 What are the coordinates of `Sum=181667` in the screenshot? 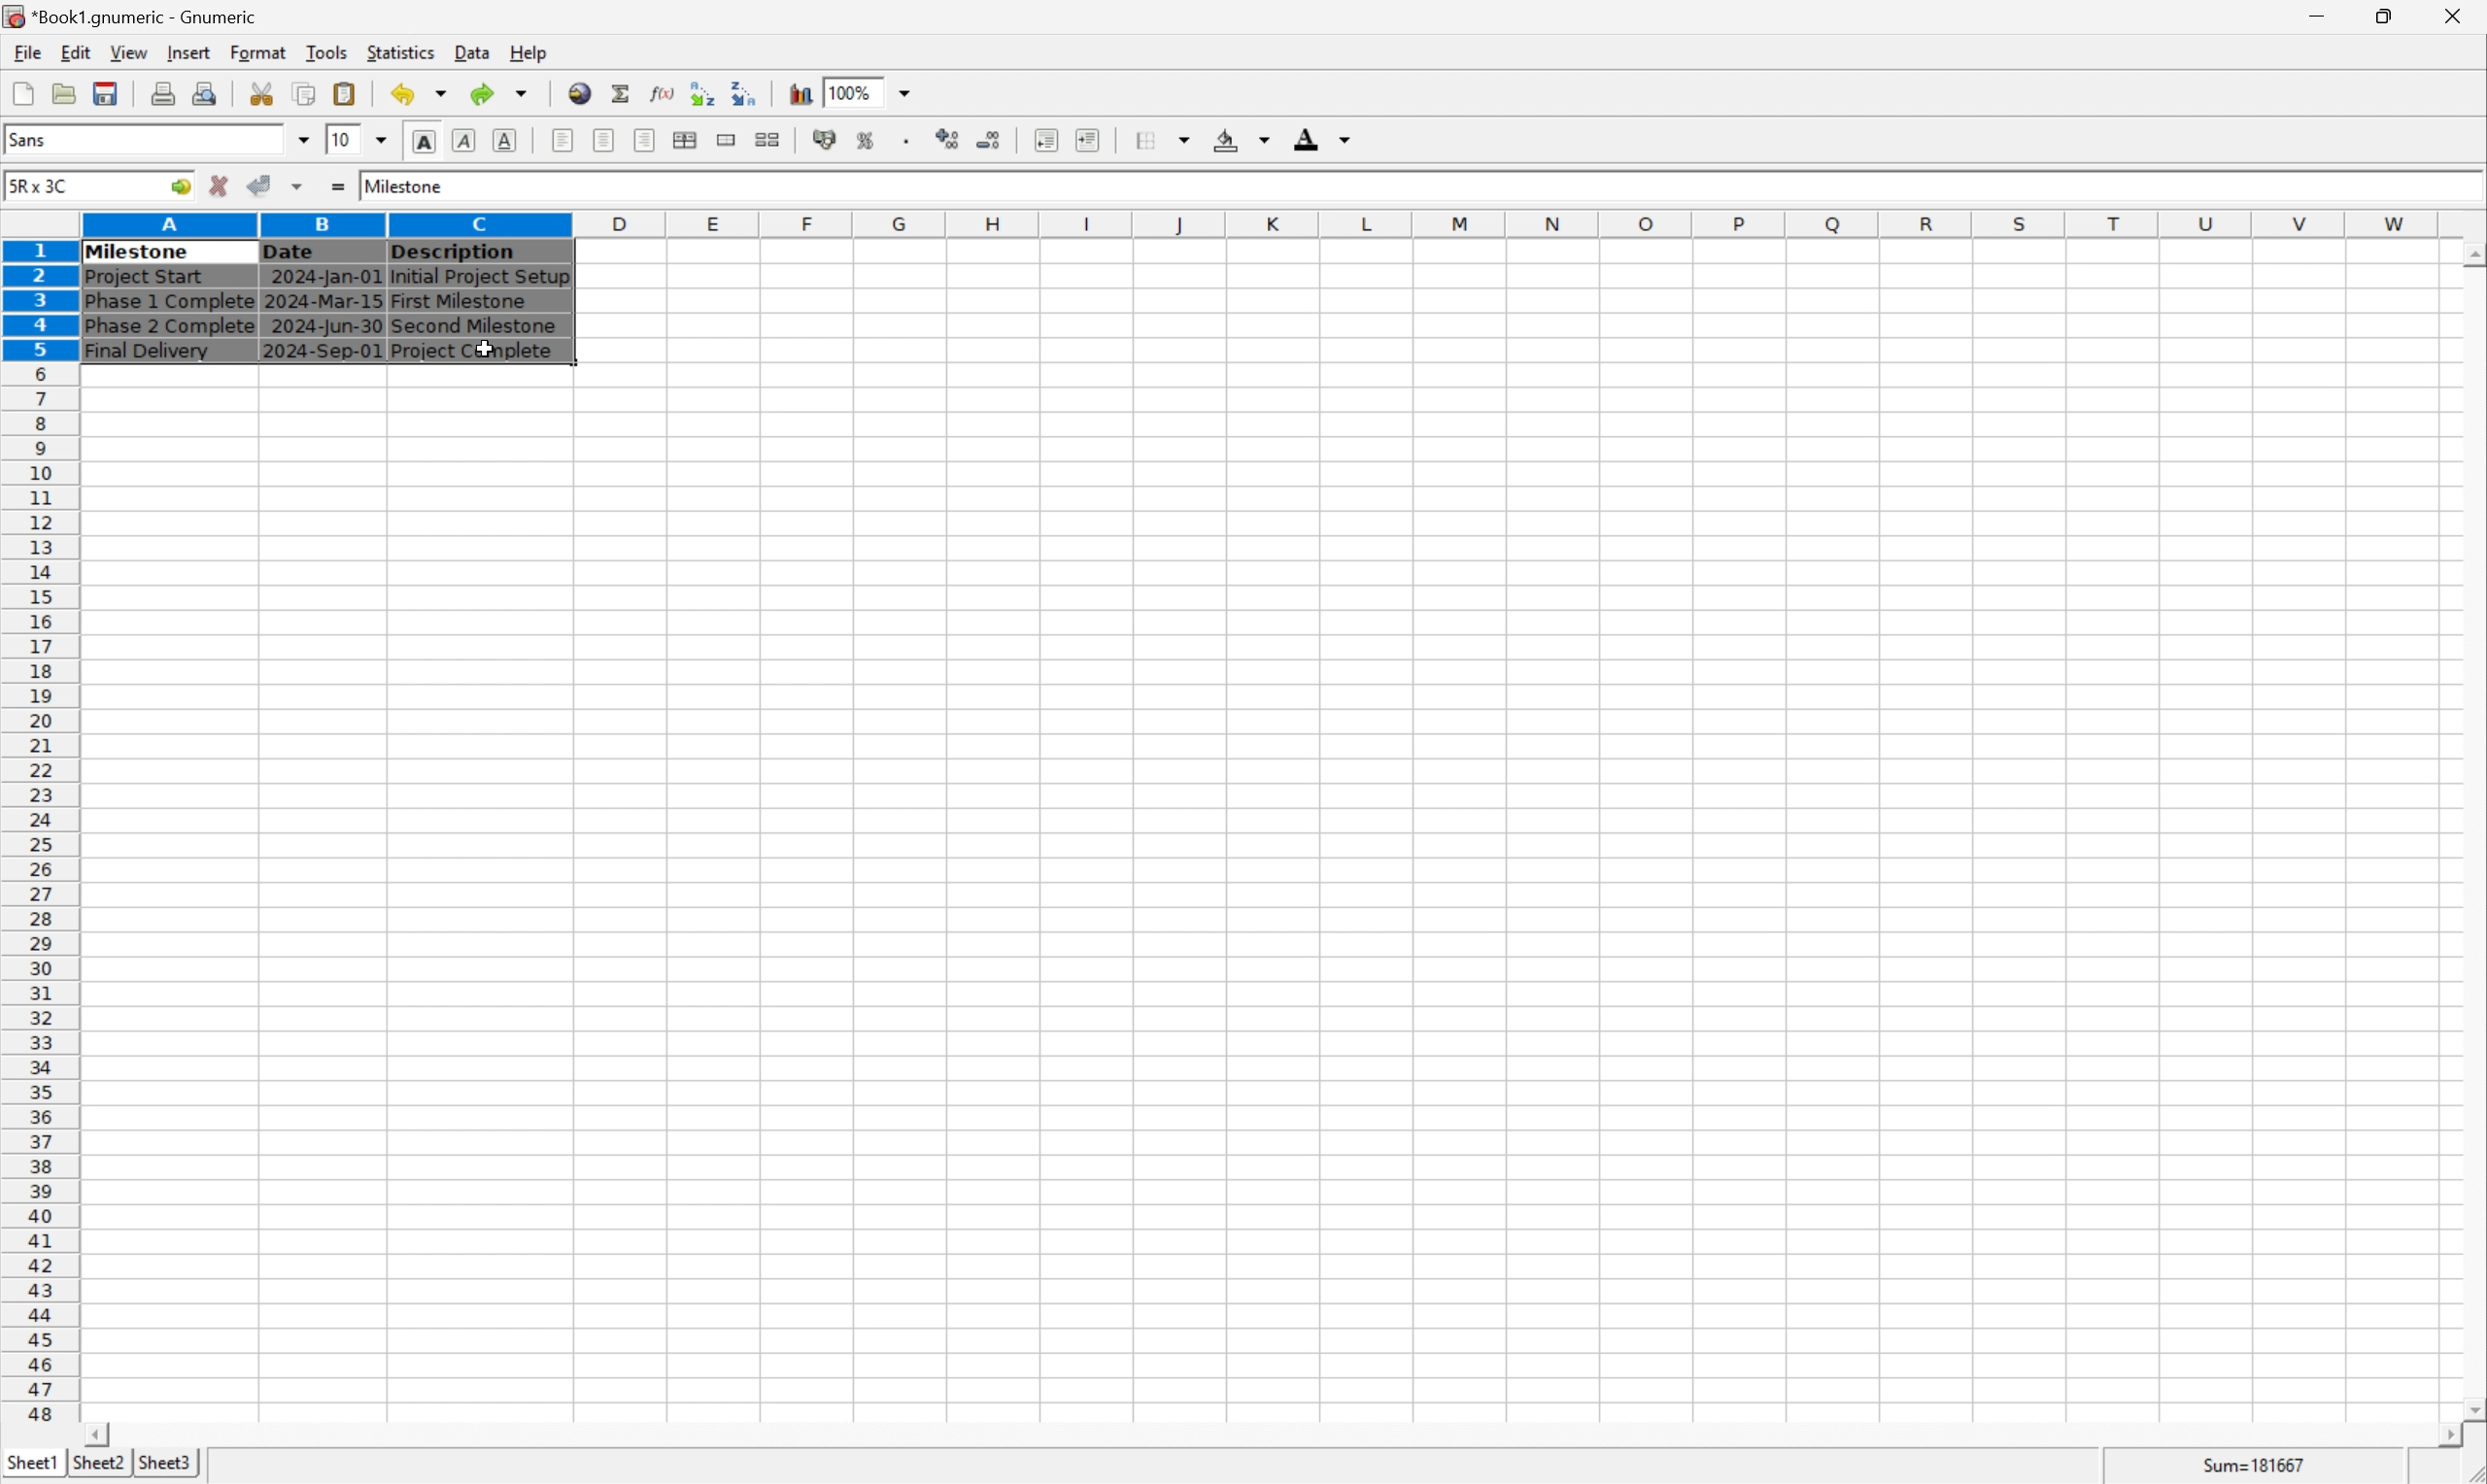 It's located at (2257, 1463).